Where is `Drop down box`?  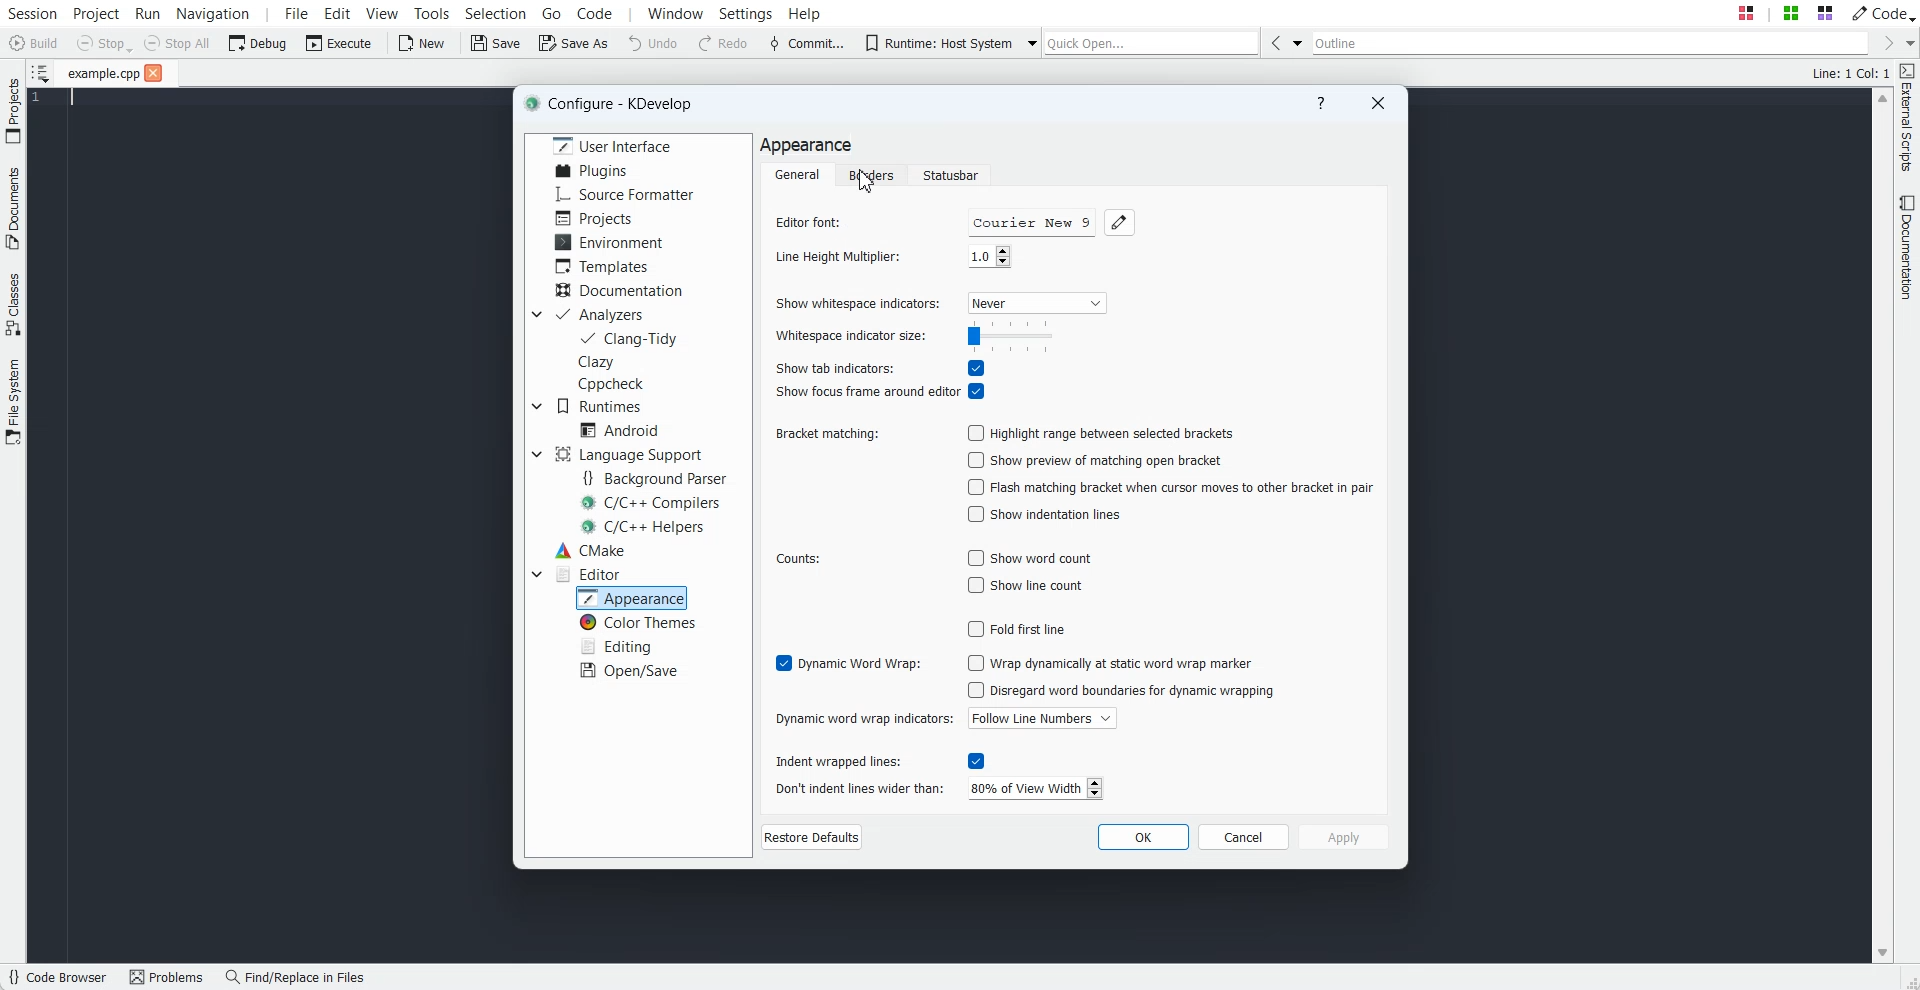 Drop down box is located at coordinates (1028, 42).